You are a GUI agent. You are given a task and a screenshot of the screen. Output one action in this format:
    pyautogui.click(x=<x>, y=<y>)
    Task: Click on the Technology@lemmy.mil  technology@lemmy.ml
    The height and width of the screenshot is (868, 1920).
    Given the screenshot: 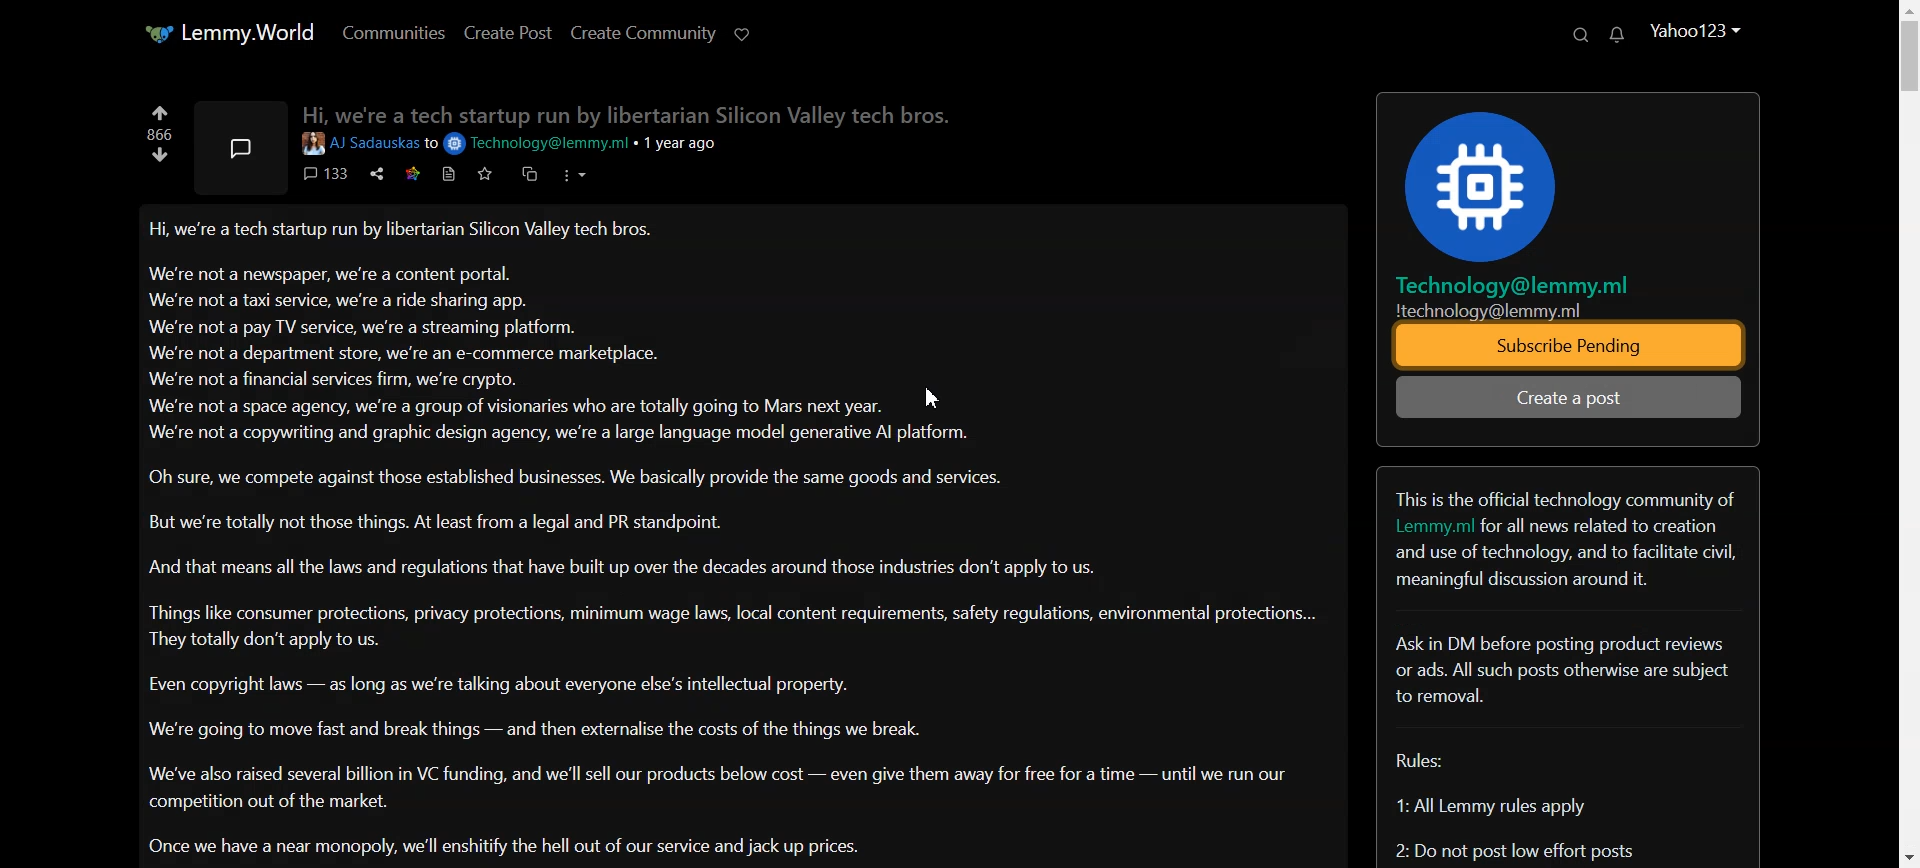 What is the action you would take?
    pyautogui.click(x=1547, y=296)
    